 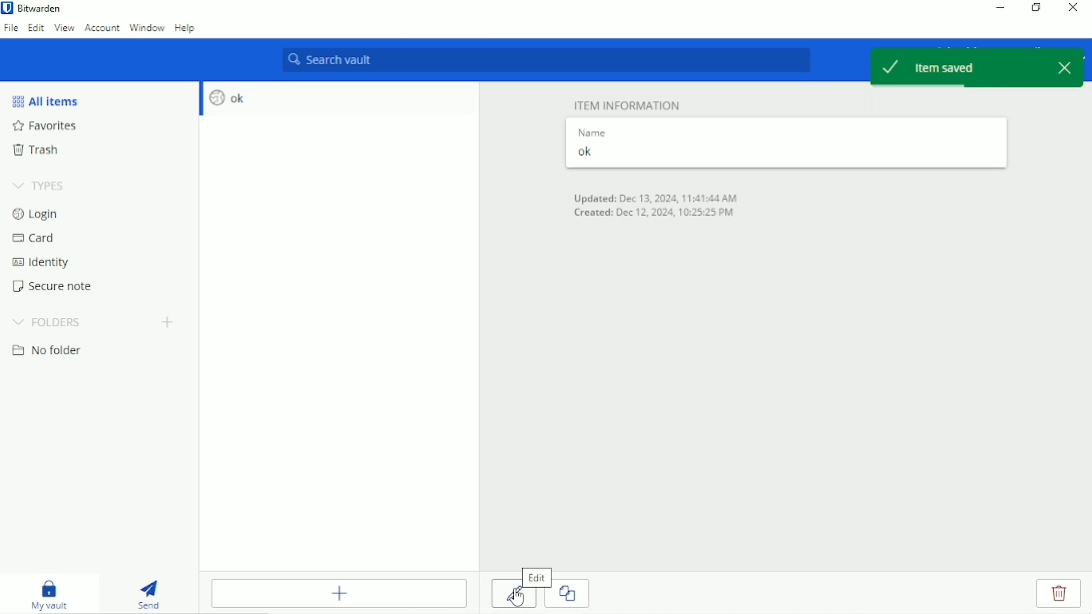 What do you see at coordinates (338, 593) in the screenshot?
I see `Add item` at bounding box center [338, 593].